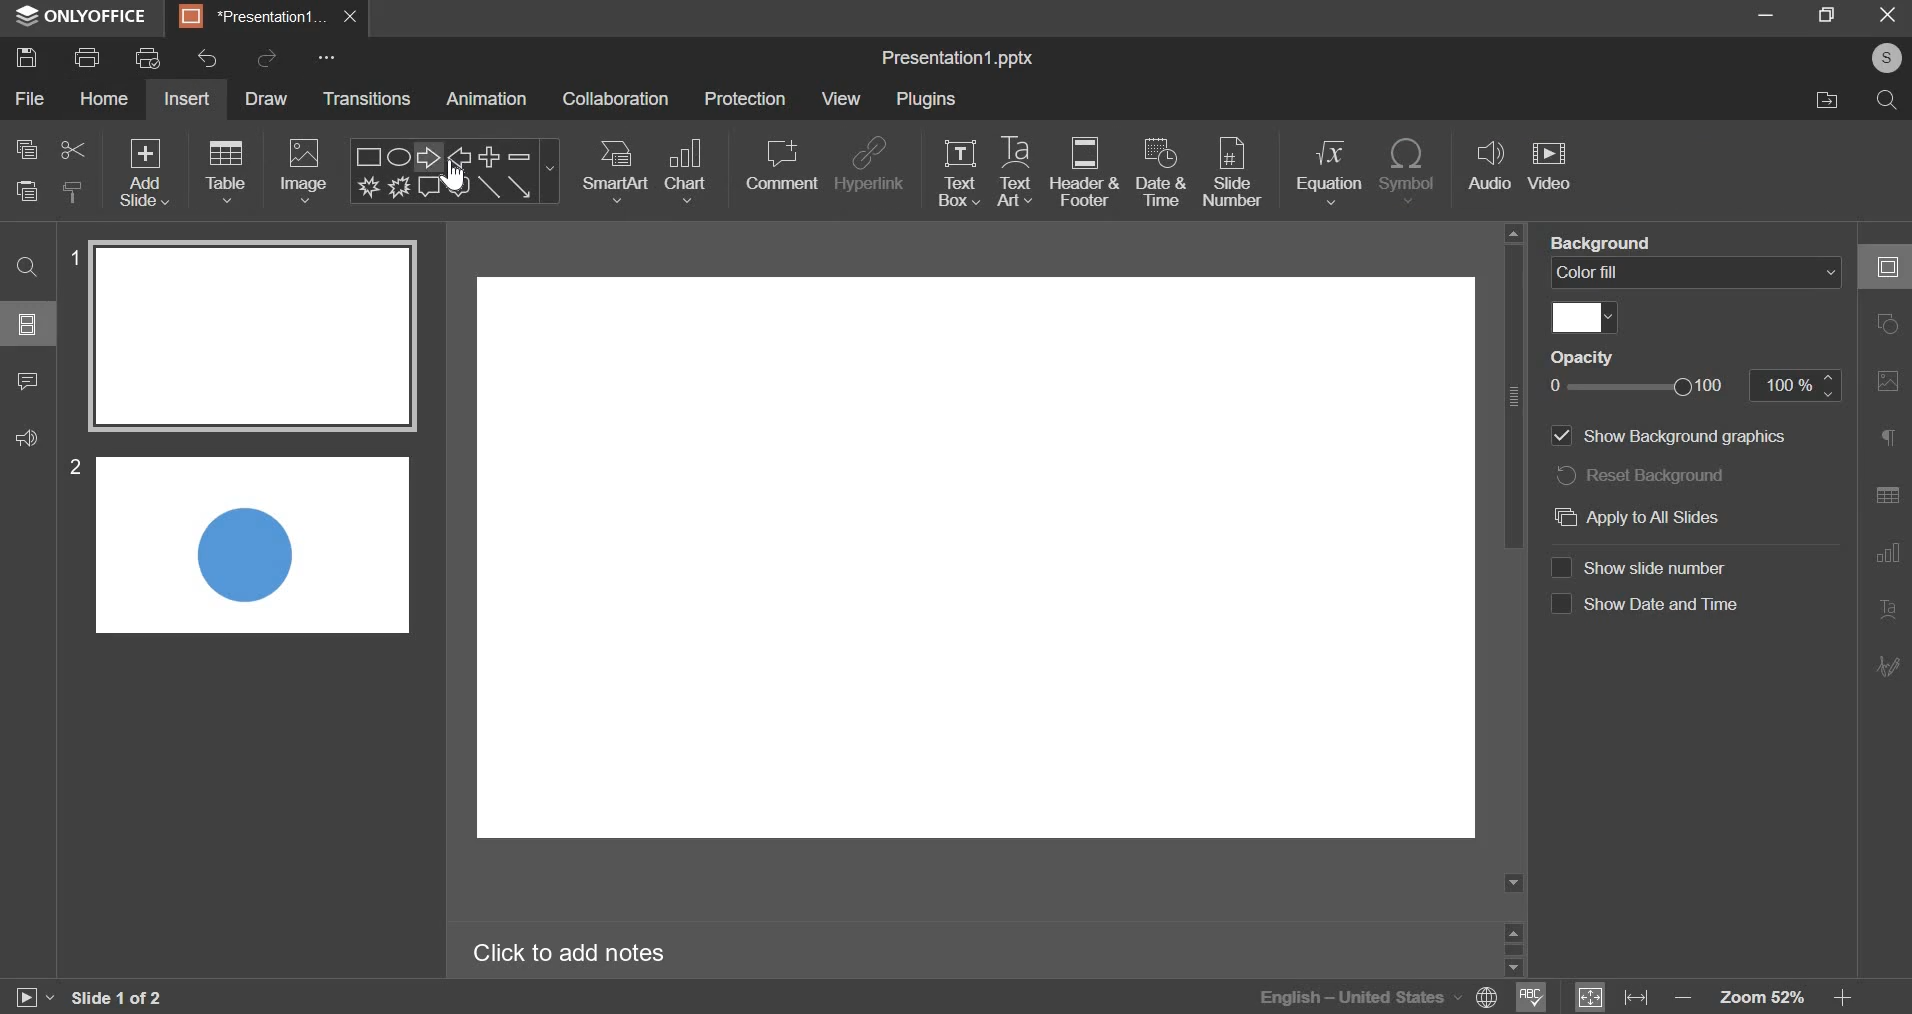  Describe the element at coordinates (1758, 994) in the screenshot. I see `zoom 52%` at that location.